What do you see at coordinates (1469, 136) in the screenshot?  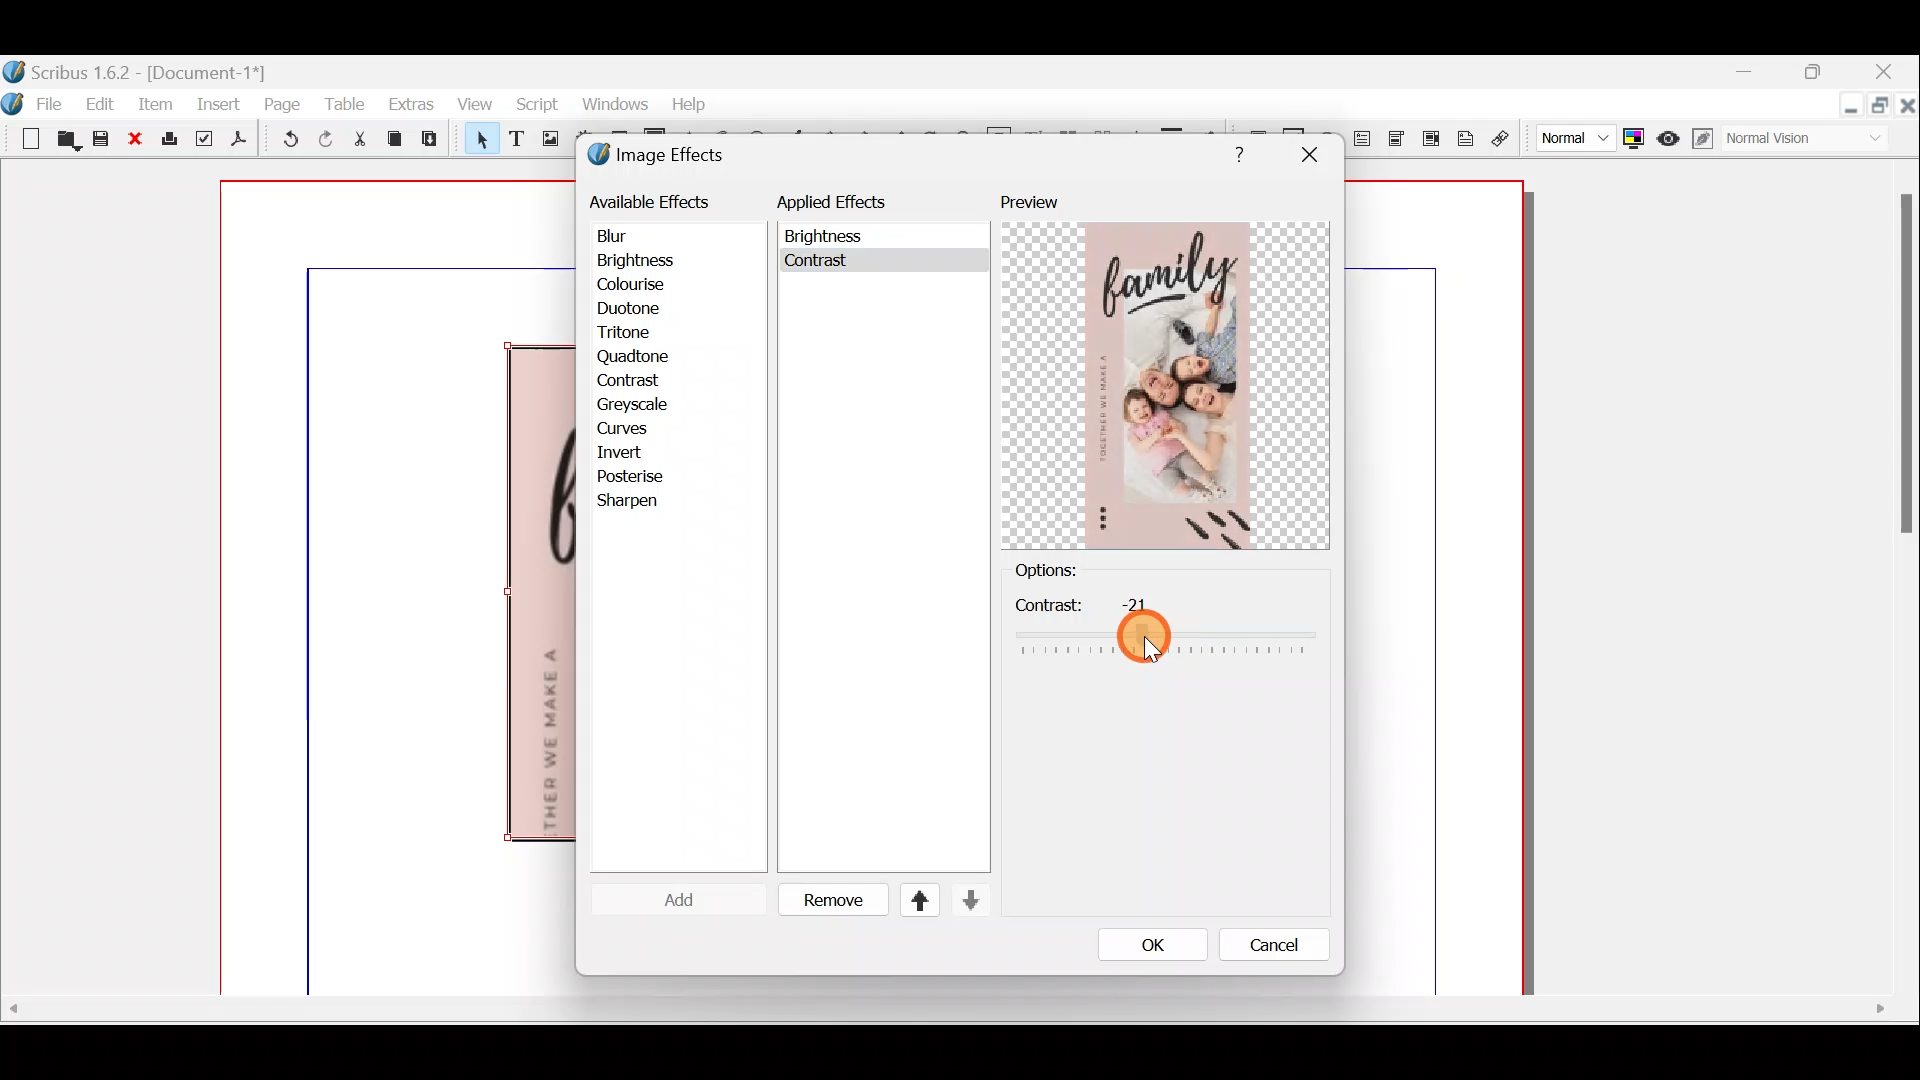 I see `Text annotation` at bounding box center [1469, 136].